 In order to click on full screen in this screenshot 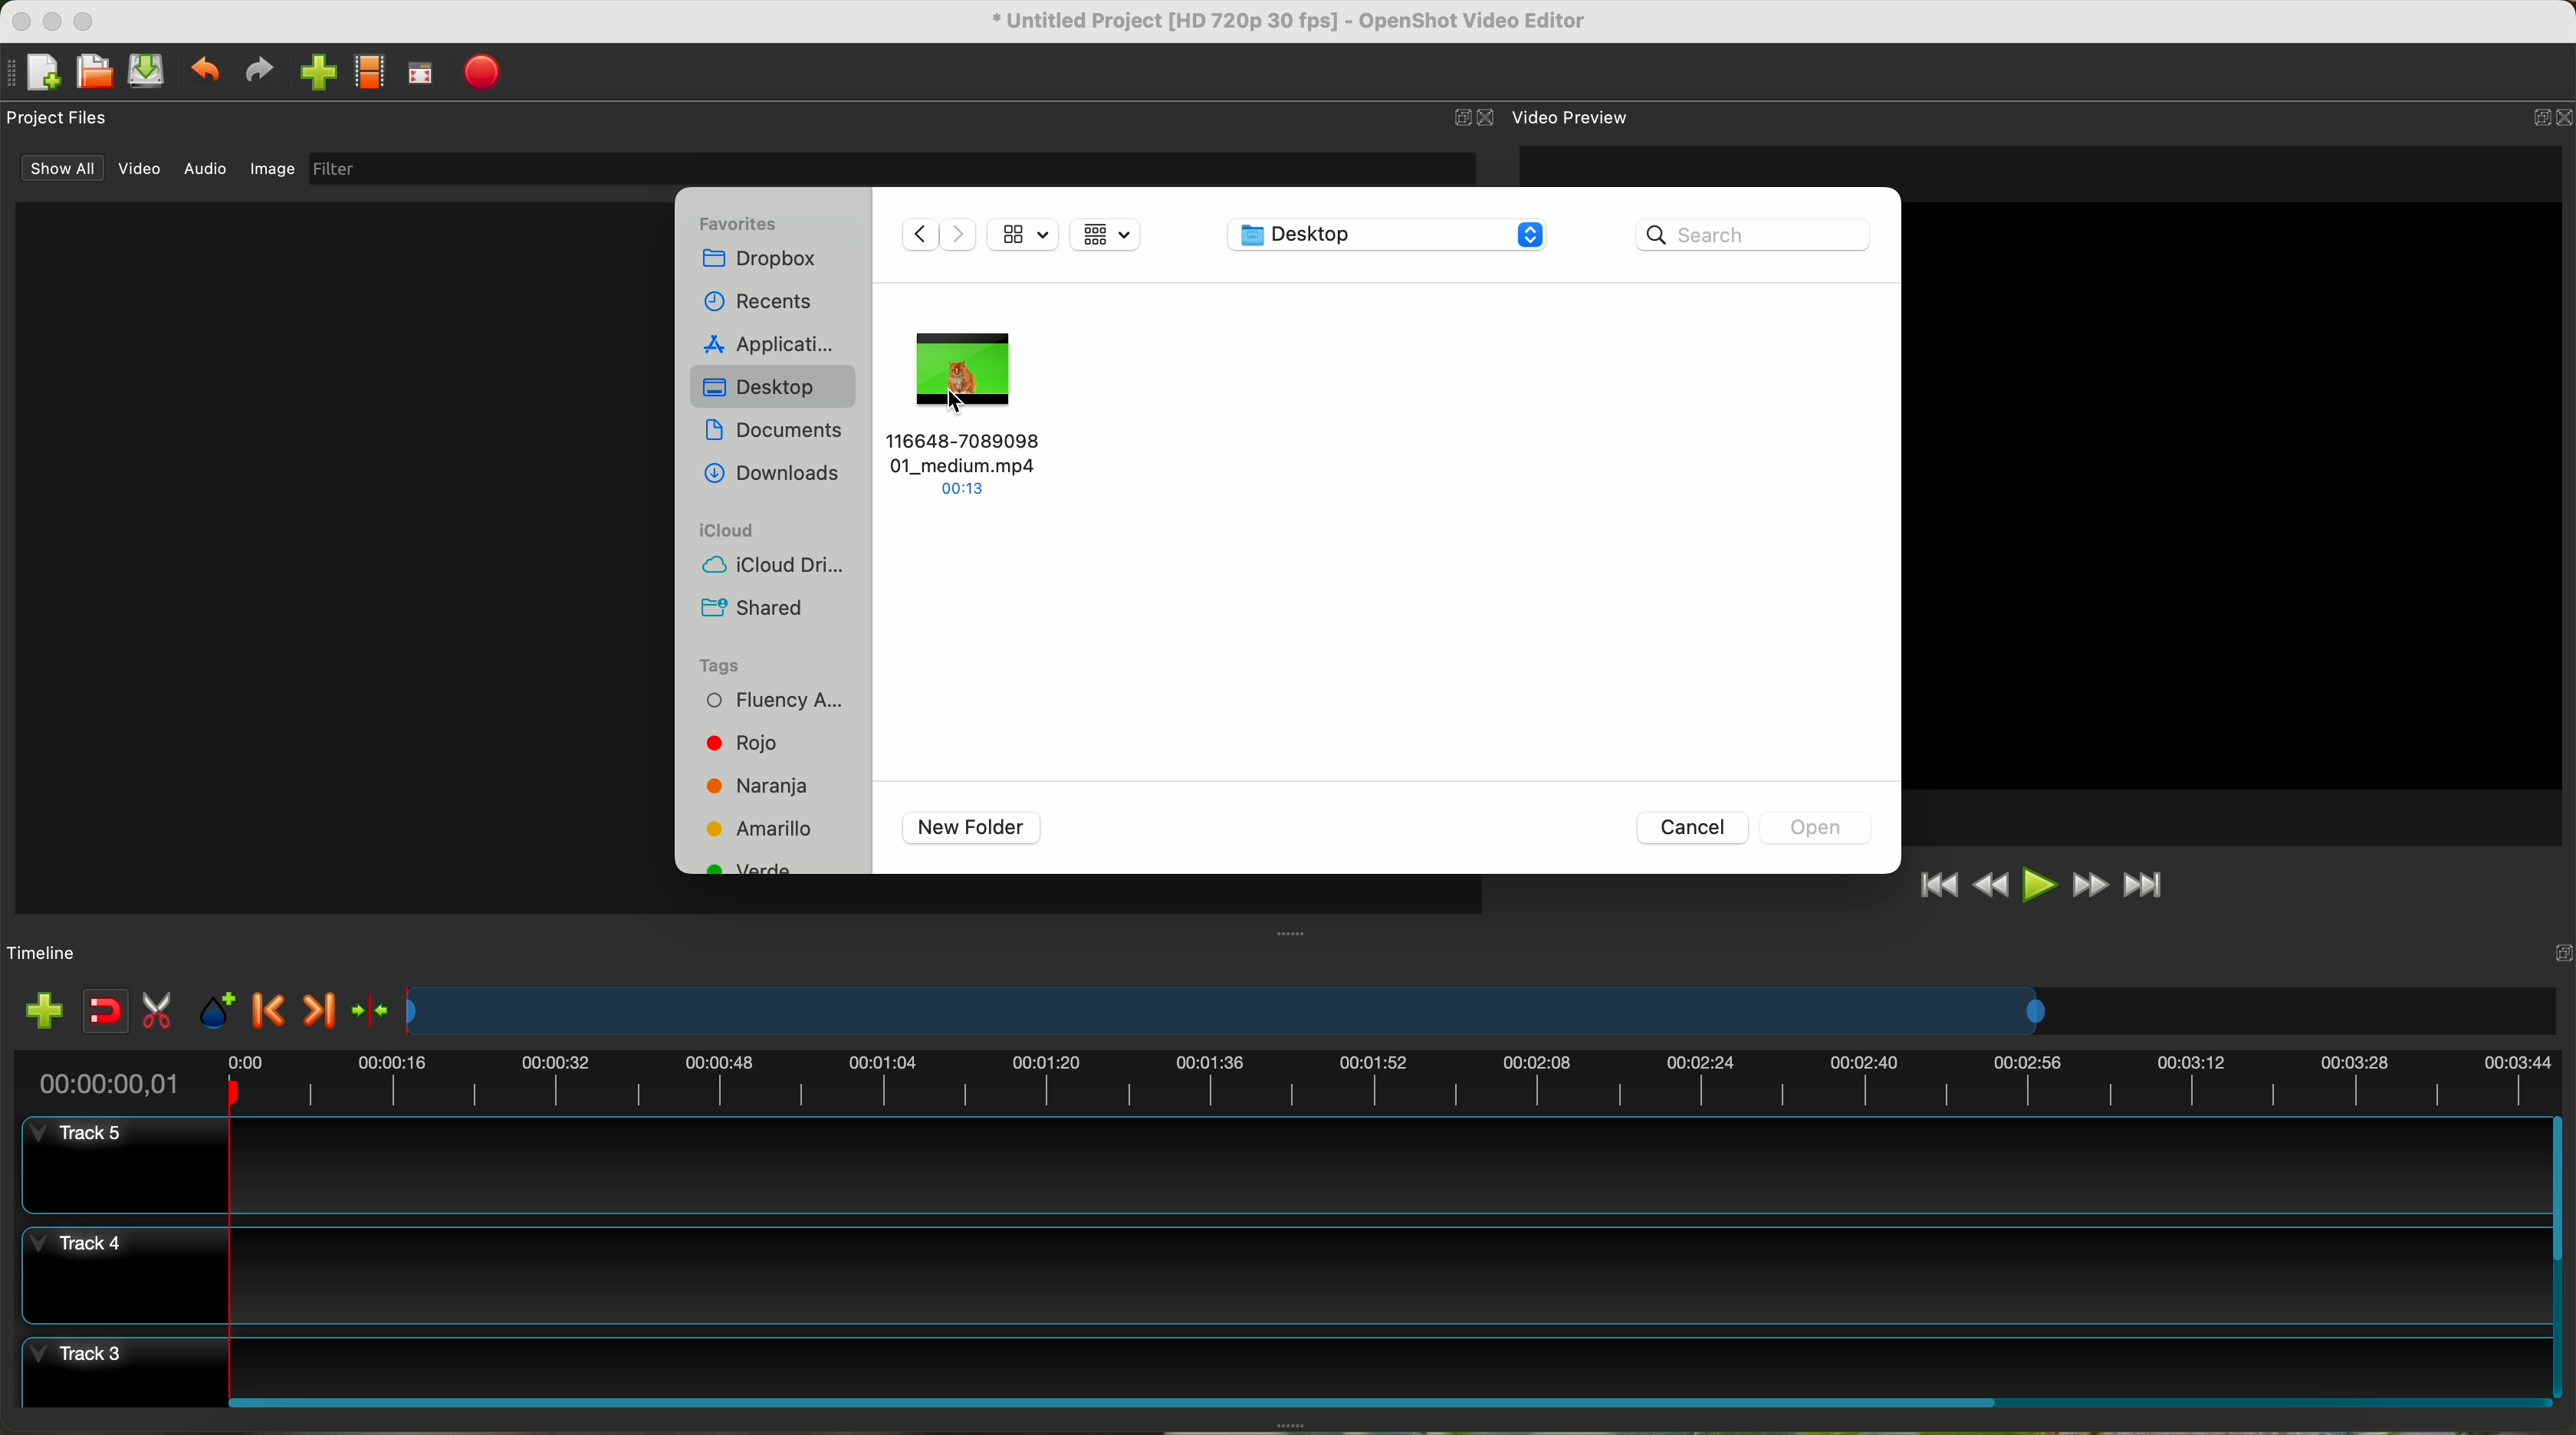, I will do `click(420, 73)`.